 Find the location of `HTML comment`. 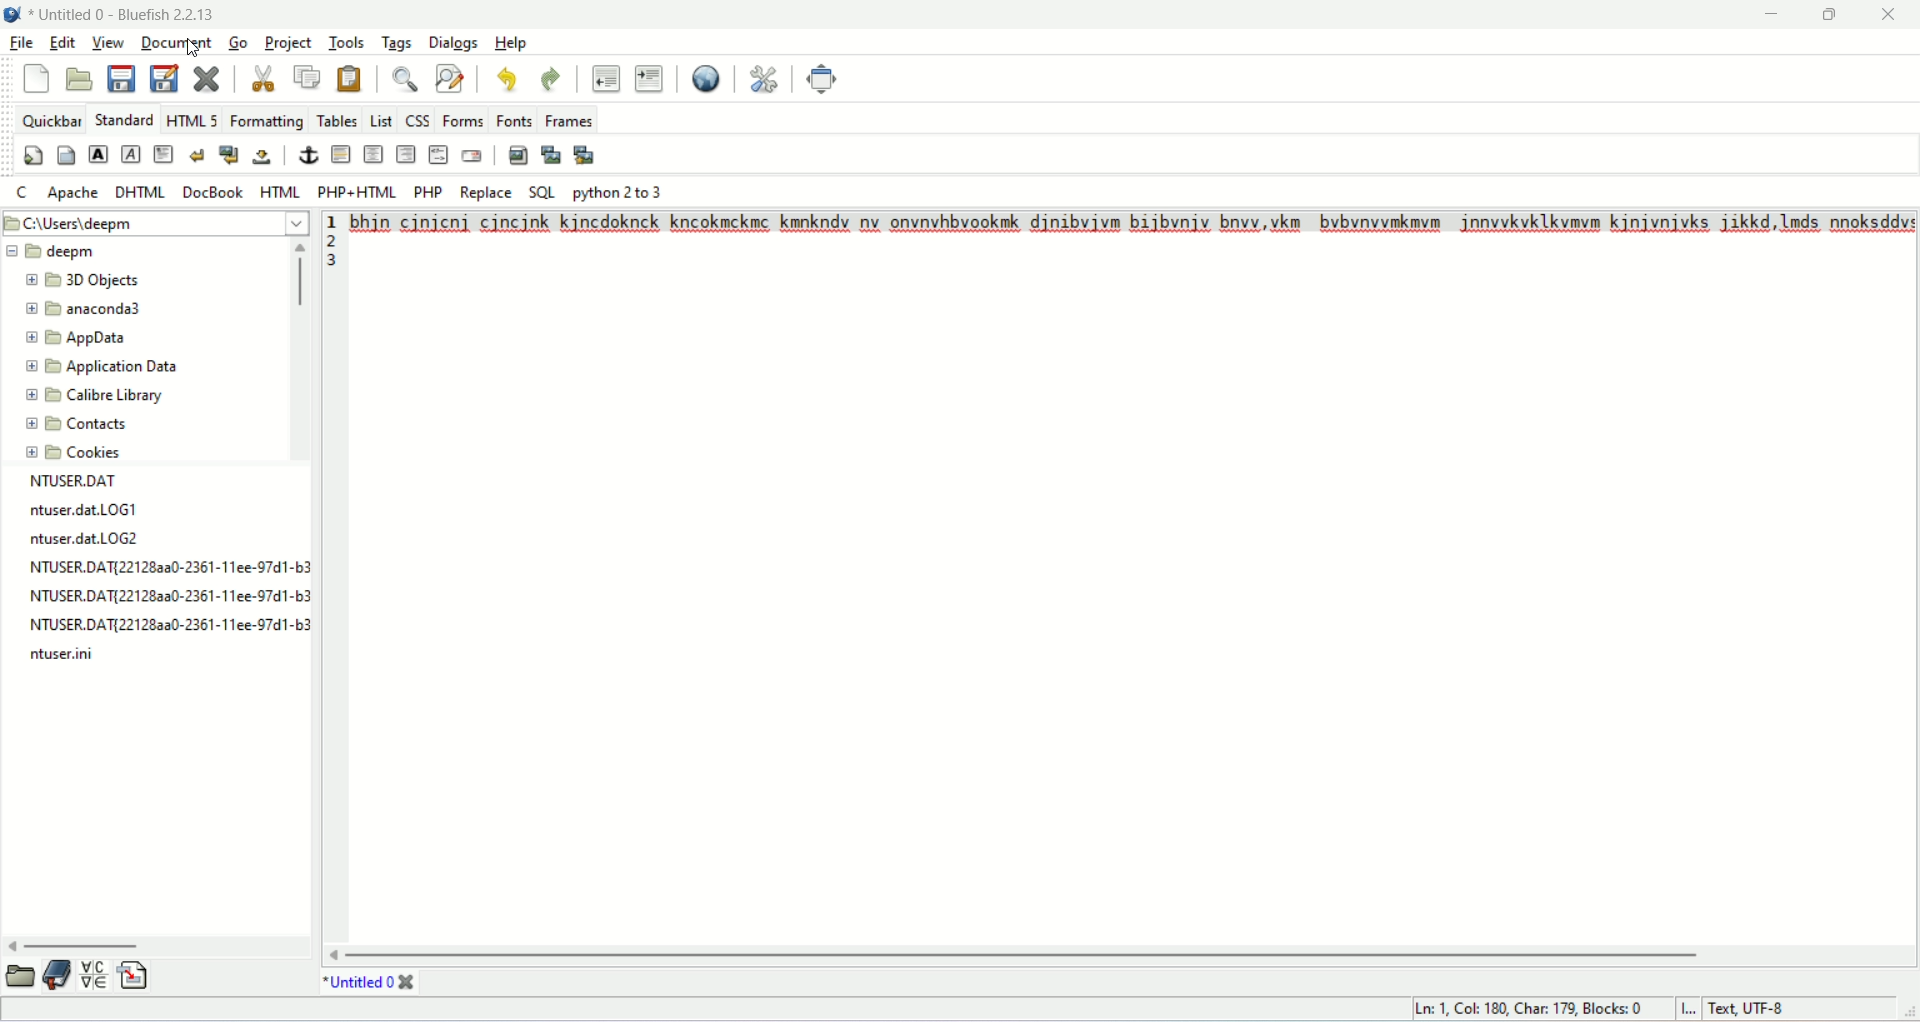

HTML comment is located at coordinates (440, 154).